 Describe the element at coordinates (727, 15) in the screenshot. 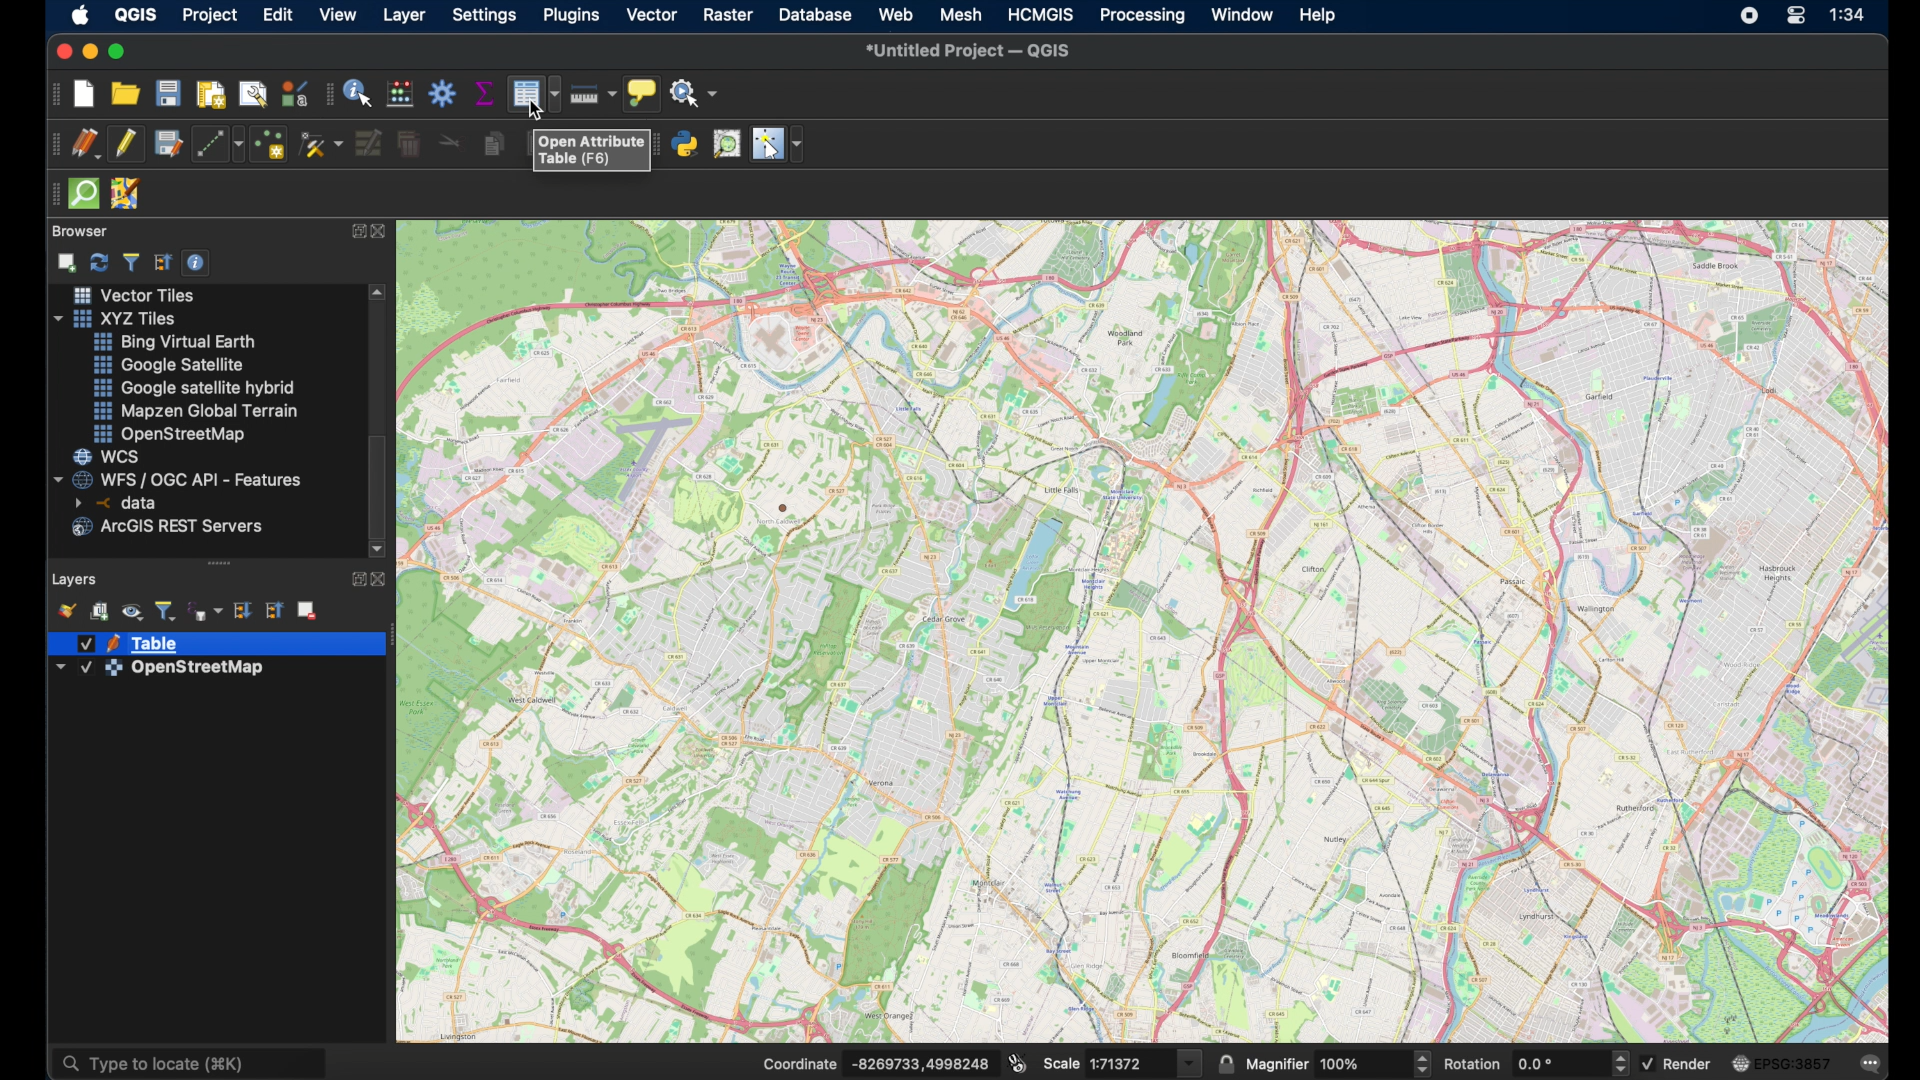

I see `raster` at that location.